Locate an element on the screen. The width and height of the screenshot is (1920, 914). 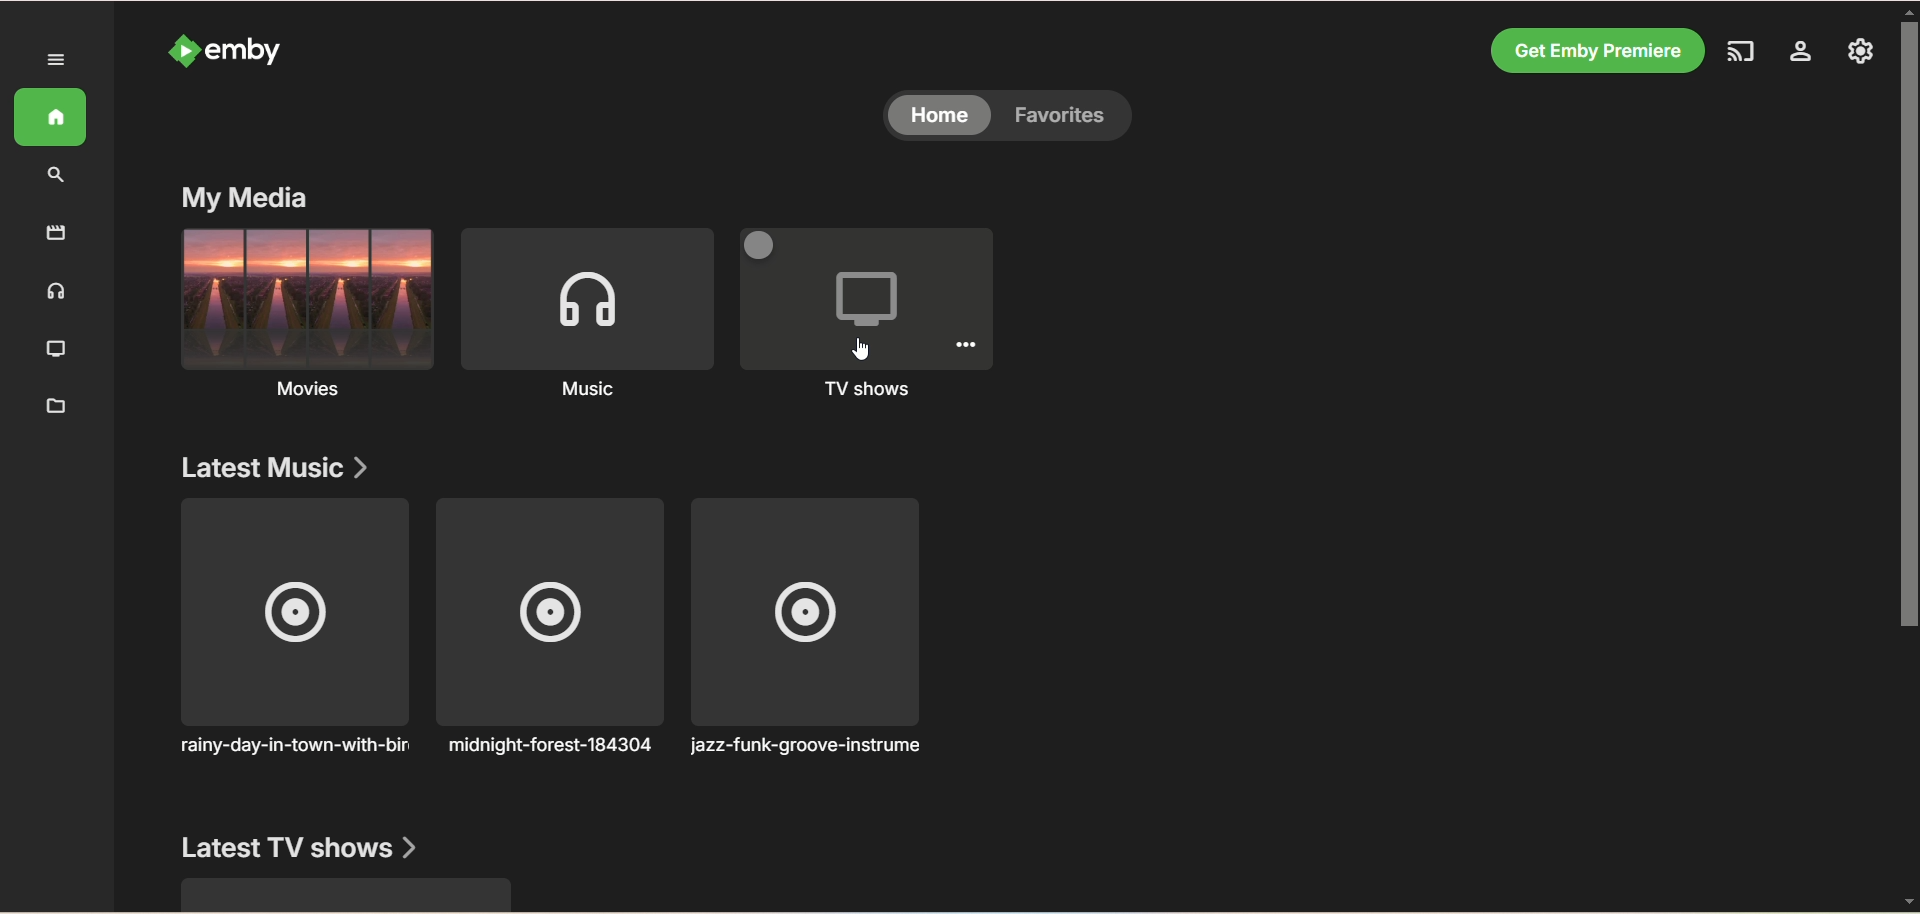
get emby premiere is located at coordinates (1599, 49).